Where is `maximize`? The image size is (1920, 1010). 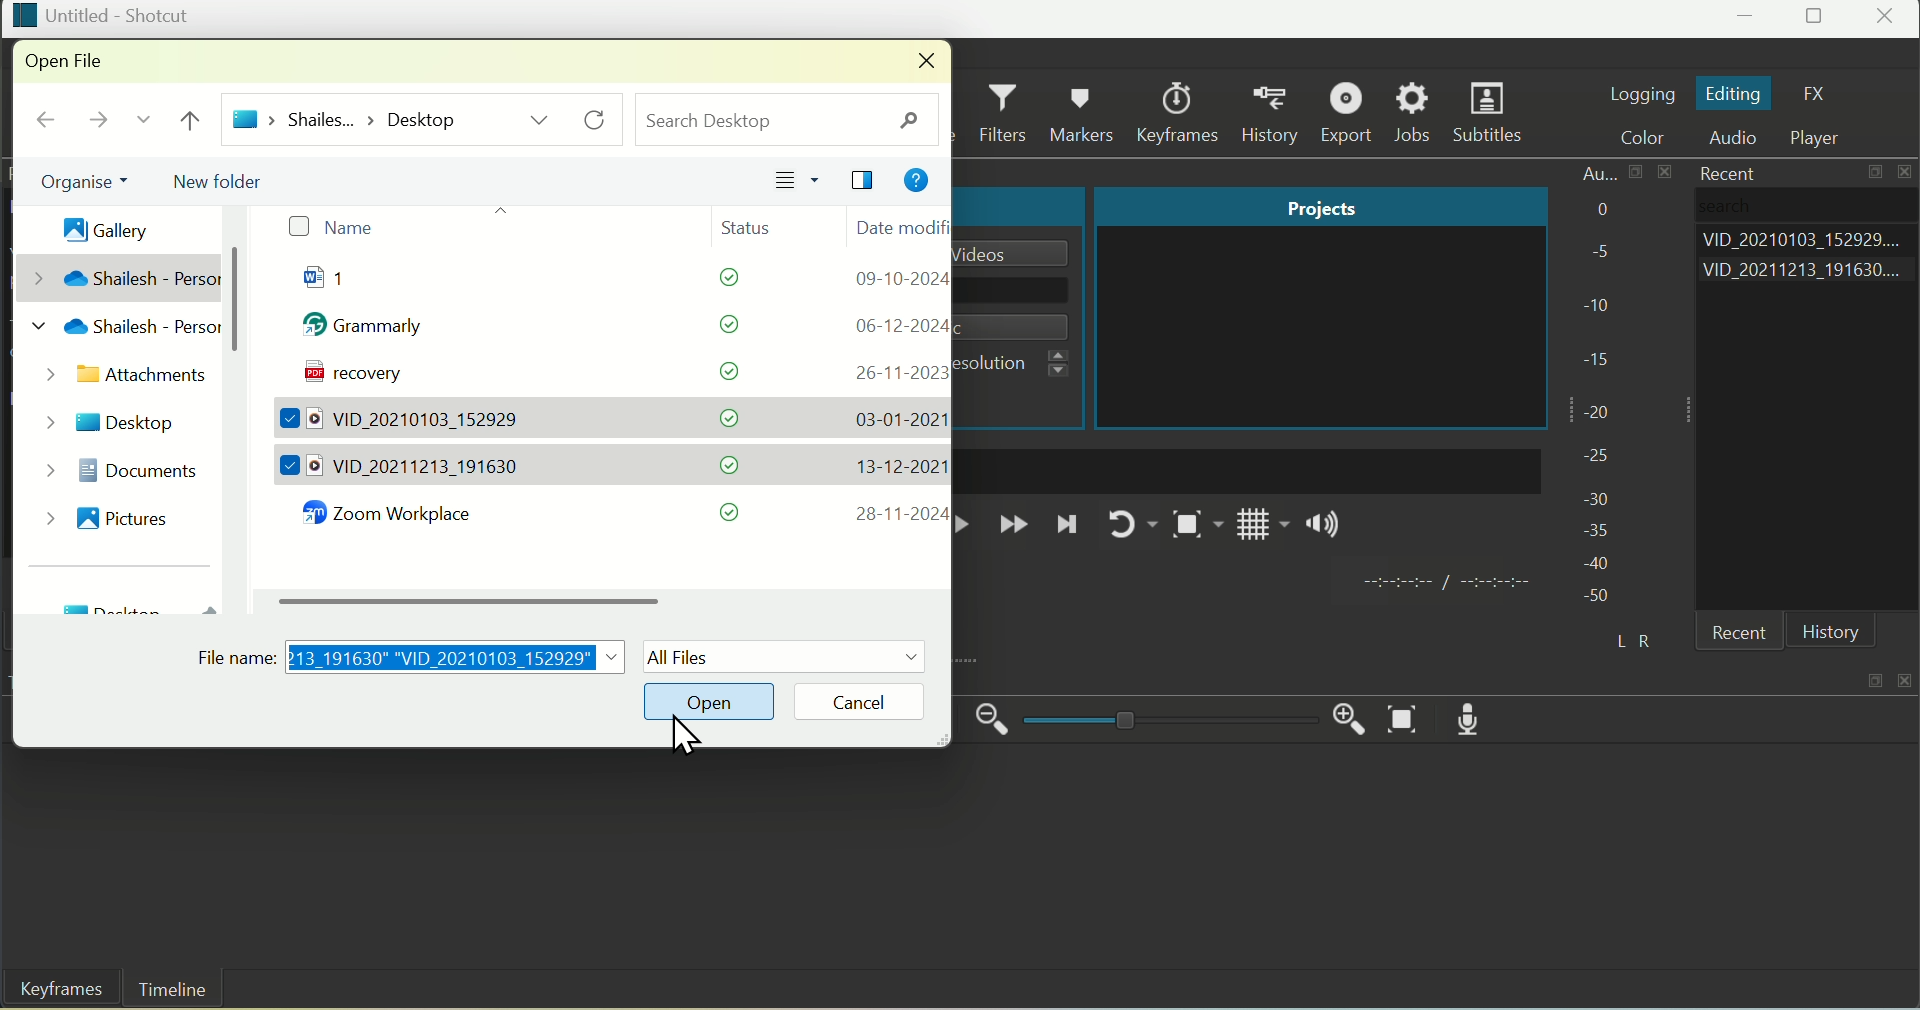 maximize is located at coordinates (1873, 679).